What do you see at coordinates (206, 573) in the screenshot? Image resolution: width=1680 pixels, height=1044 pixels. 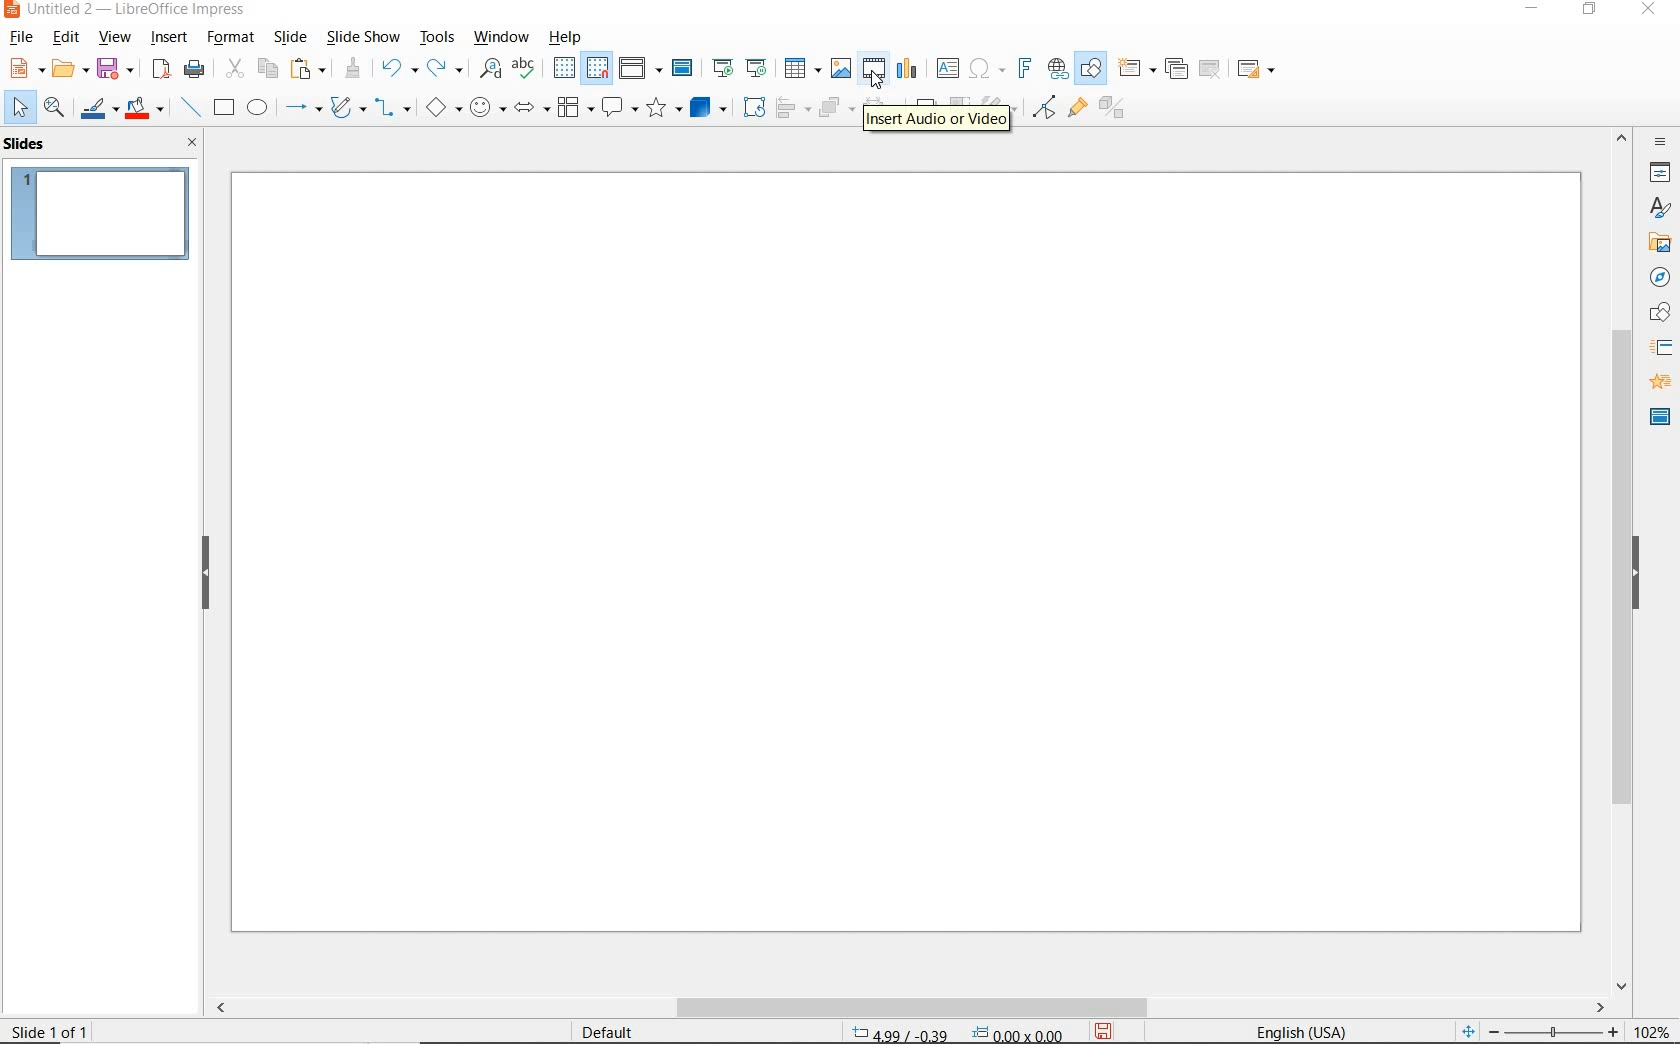 I see `HIDE` at bounding box center [206, 573].